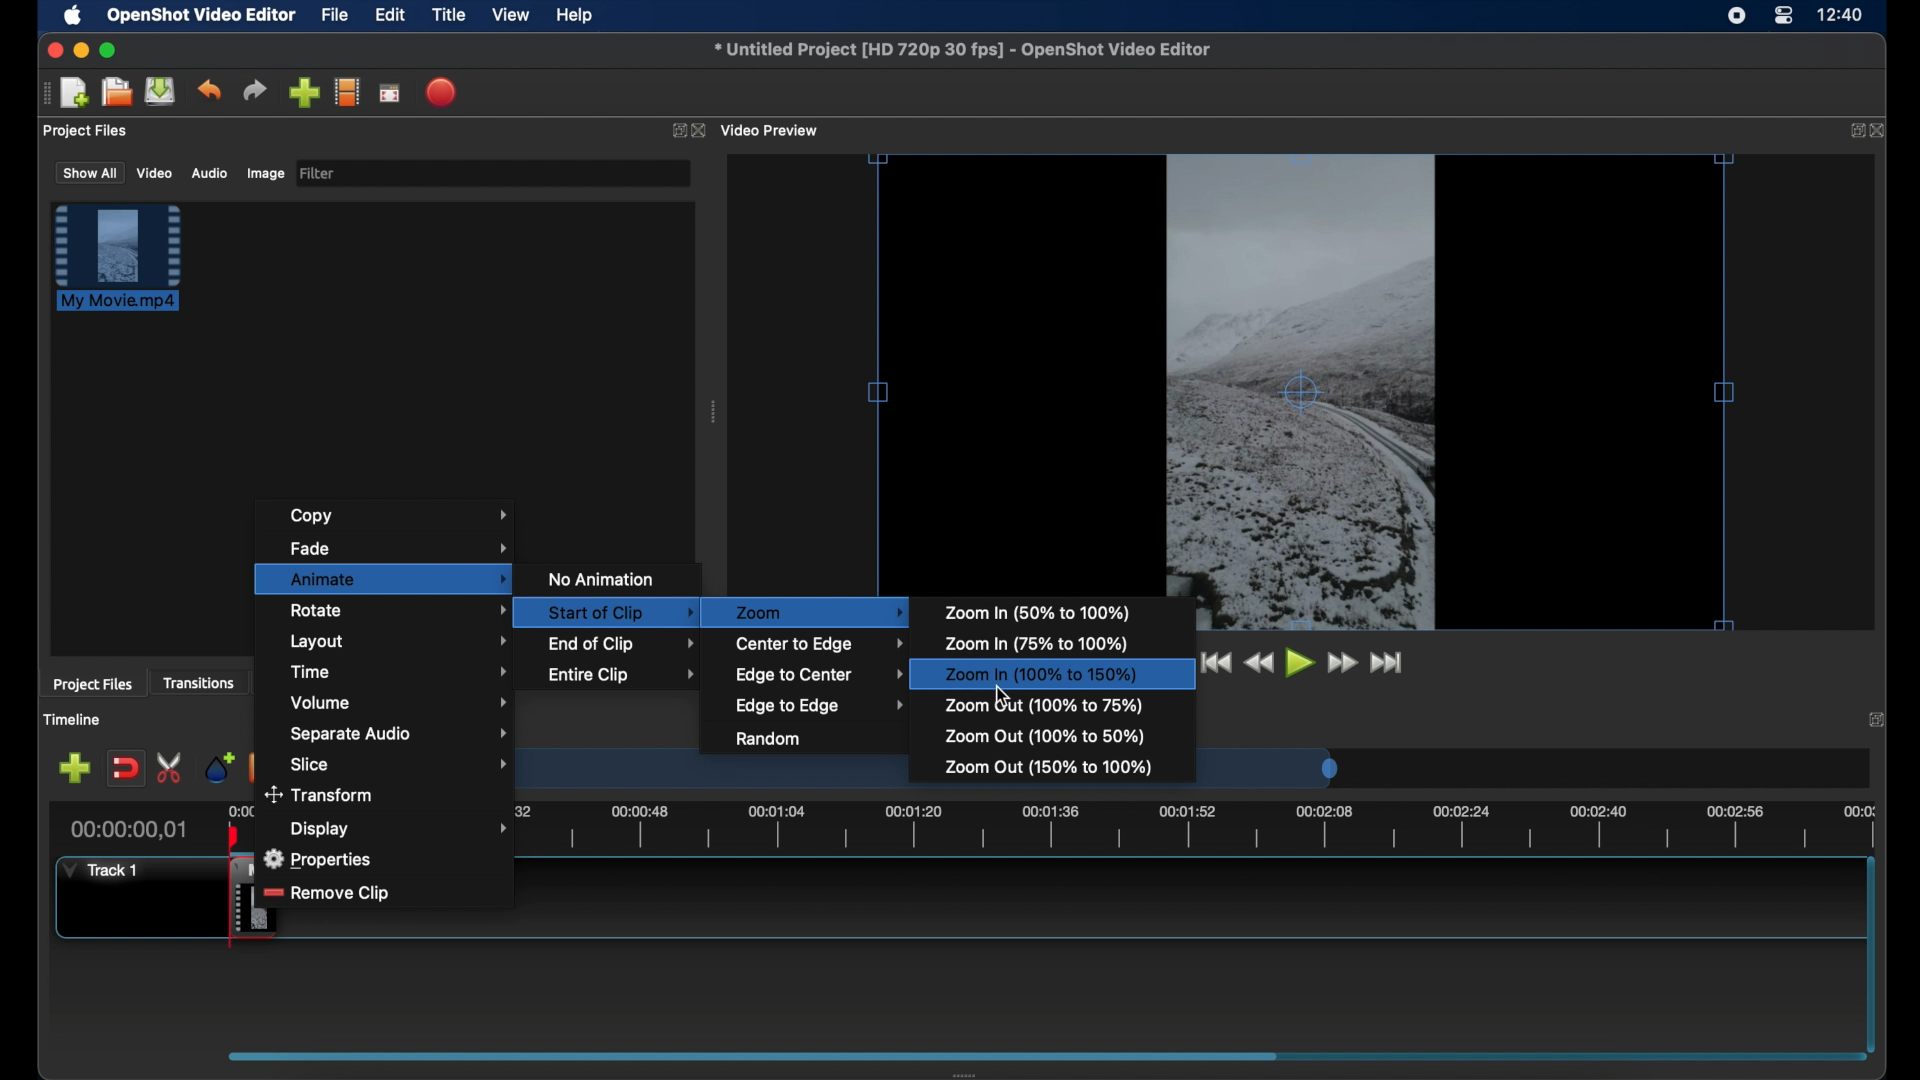  What do you see at coordinates (400, 546) in the screenshot?
I see `fade menu` at bounding box center [400, 546].